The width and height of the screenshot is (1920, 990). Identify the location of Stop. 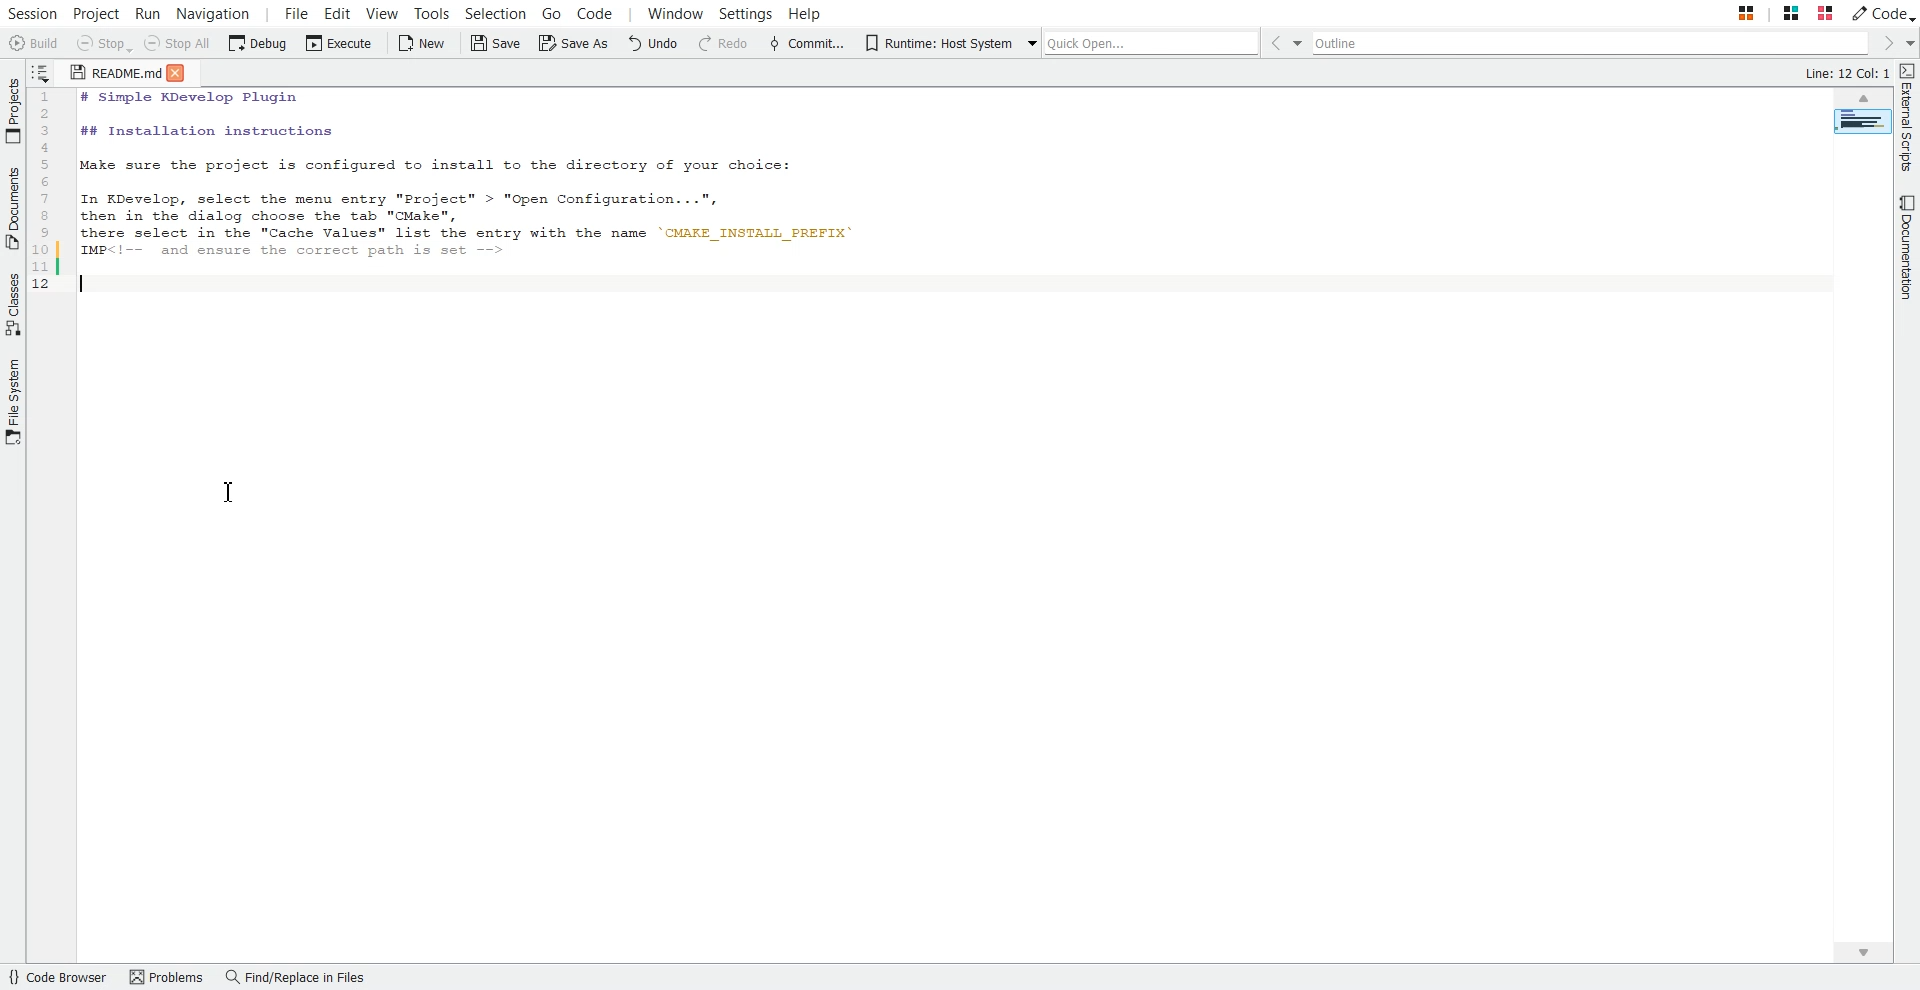
(104, 44).